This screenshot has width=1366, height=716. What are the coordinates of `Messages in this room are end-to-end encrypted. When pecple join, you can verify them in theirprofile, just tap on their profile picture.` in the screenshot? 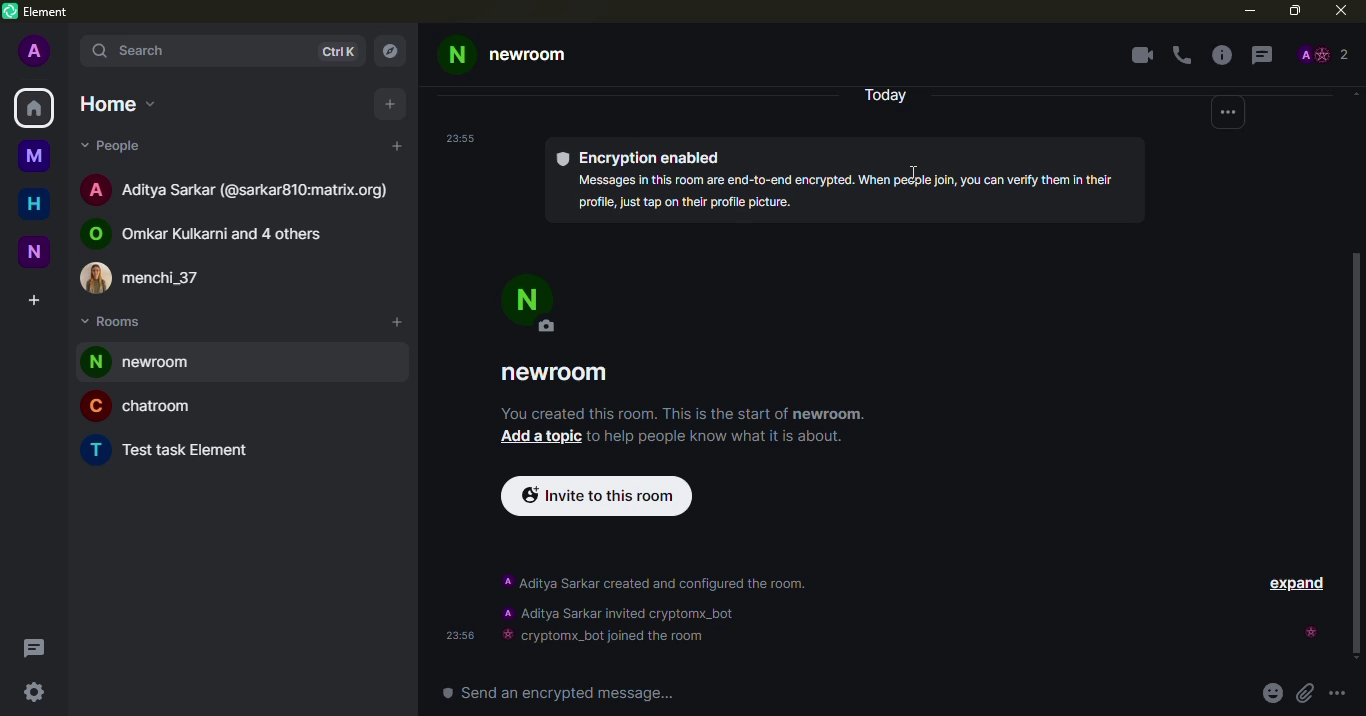 It's located at (847, 193).